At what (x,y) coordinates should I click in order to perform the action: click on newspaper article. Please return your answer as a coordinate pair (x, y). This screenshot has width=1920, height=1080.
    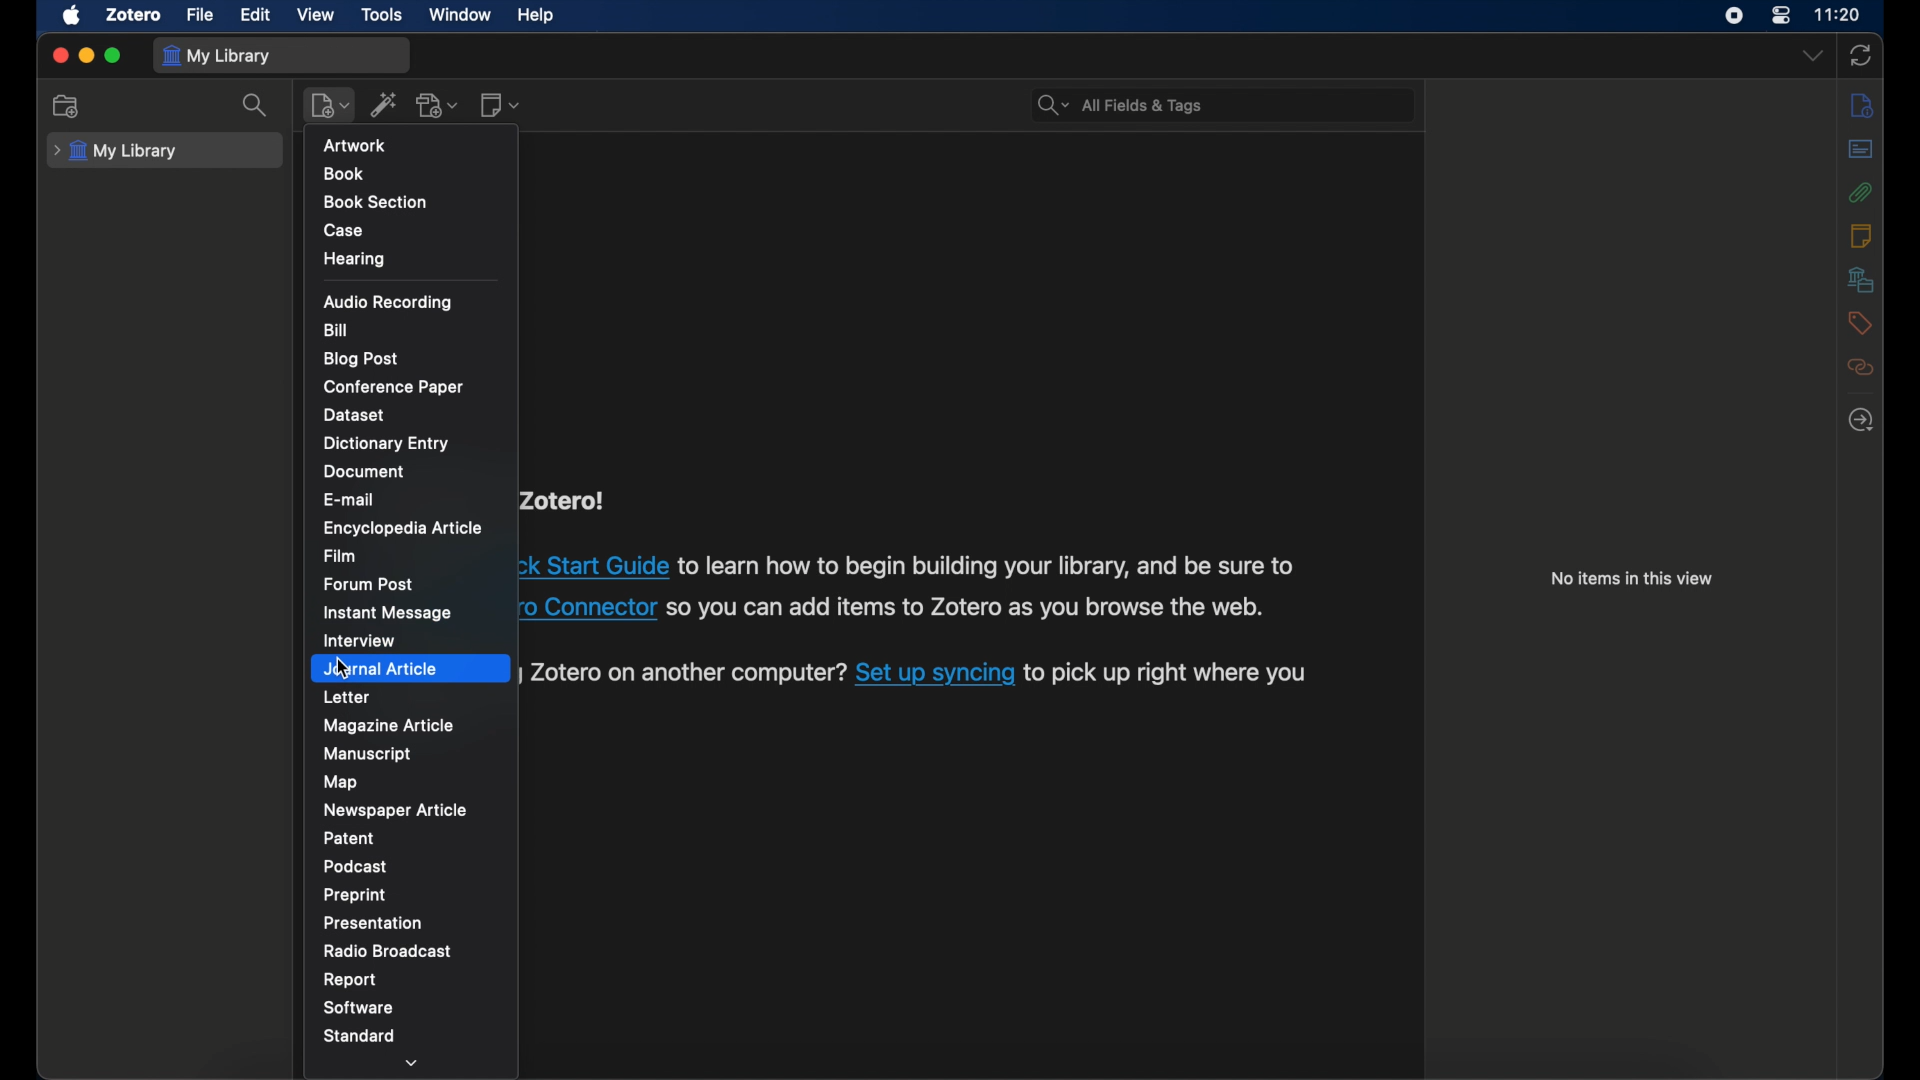
    Looking at the image, I should click on (396, 810).